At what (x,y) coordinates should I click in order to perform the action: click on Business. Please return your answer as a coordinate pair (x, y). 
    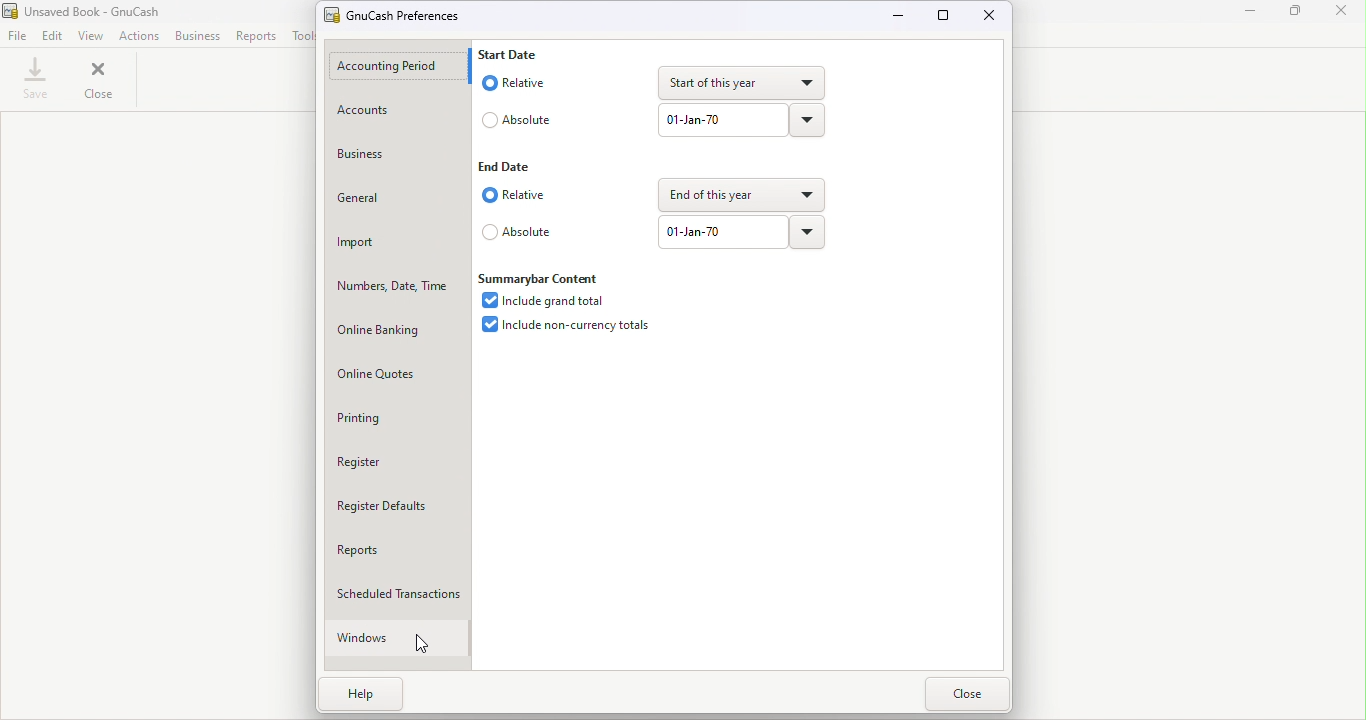
    Looking at the image, I should click on (198, 36).